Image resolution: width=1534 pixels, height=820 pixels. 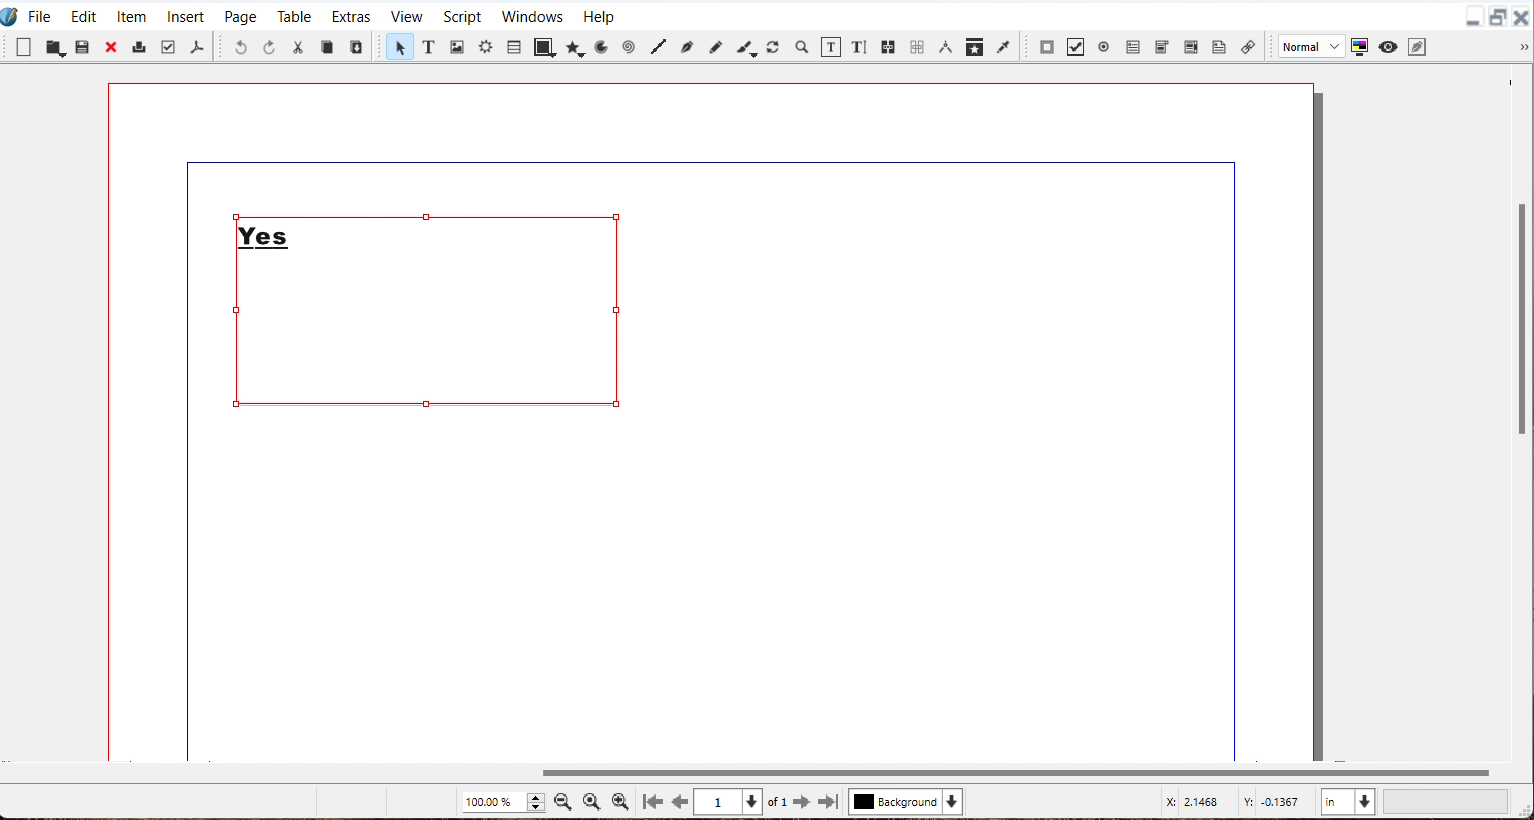 What do you see at coordinates (615, 311) in the screenshot?
I see `Text Frame` at bounding box center [615, 311].